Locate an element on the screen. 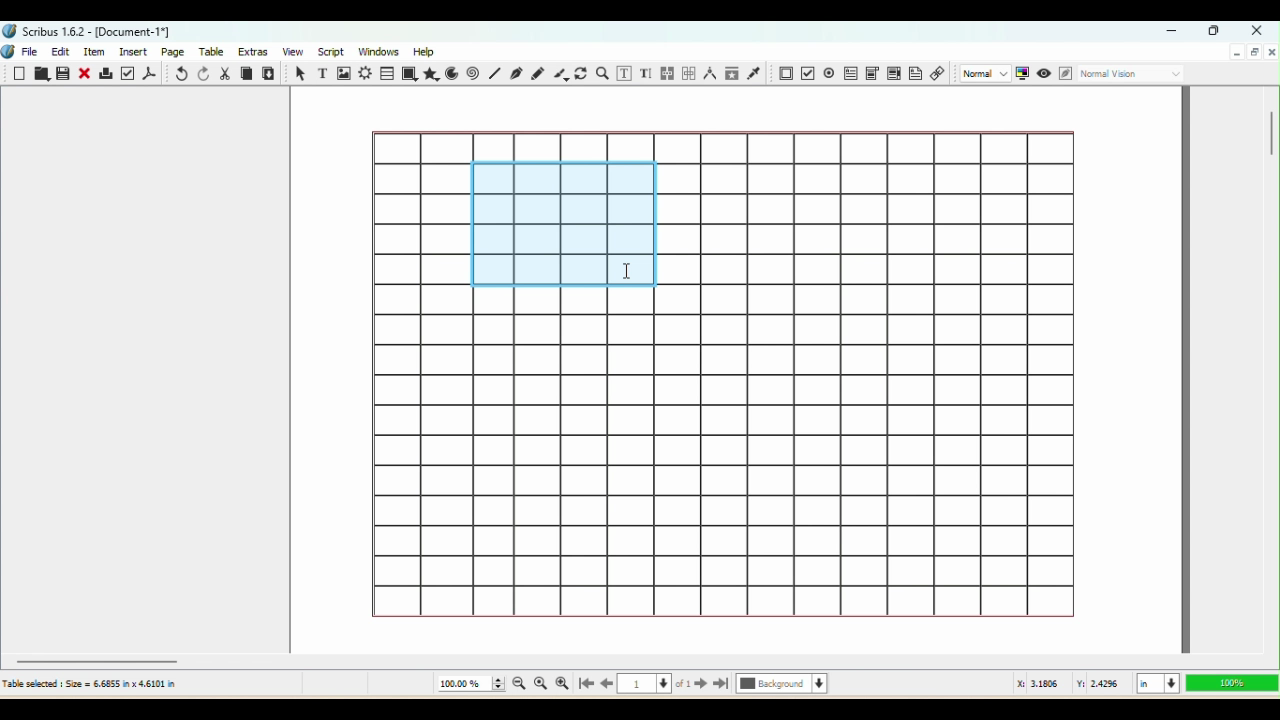  Select the current layer is located at coordinates (782, 685).